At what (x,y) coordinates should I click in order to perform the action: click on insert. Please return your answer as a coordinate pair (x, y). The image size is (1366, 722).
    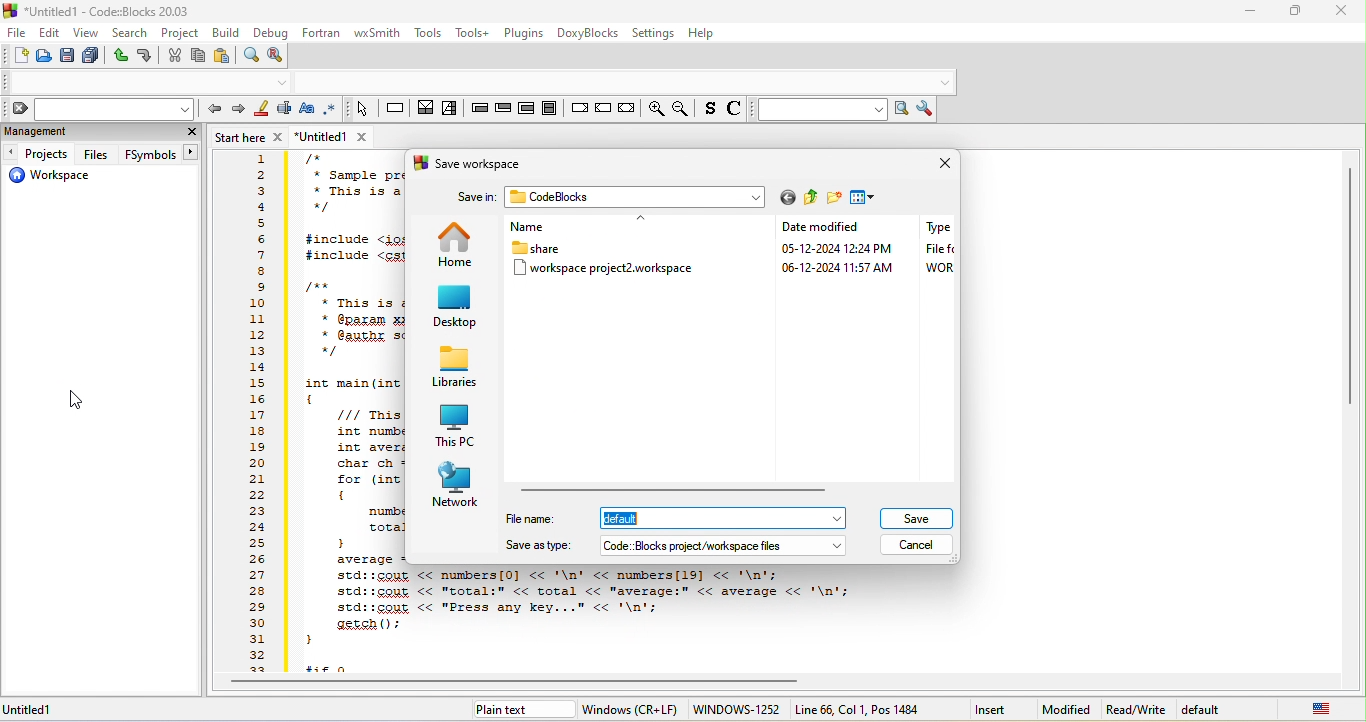
    Looking at the image, I should click on (991, 710).